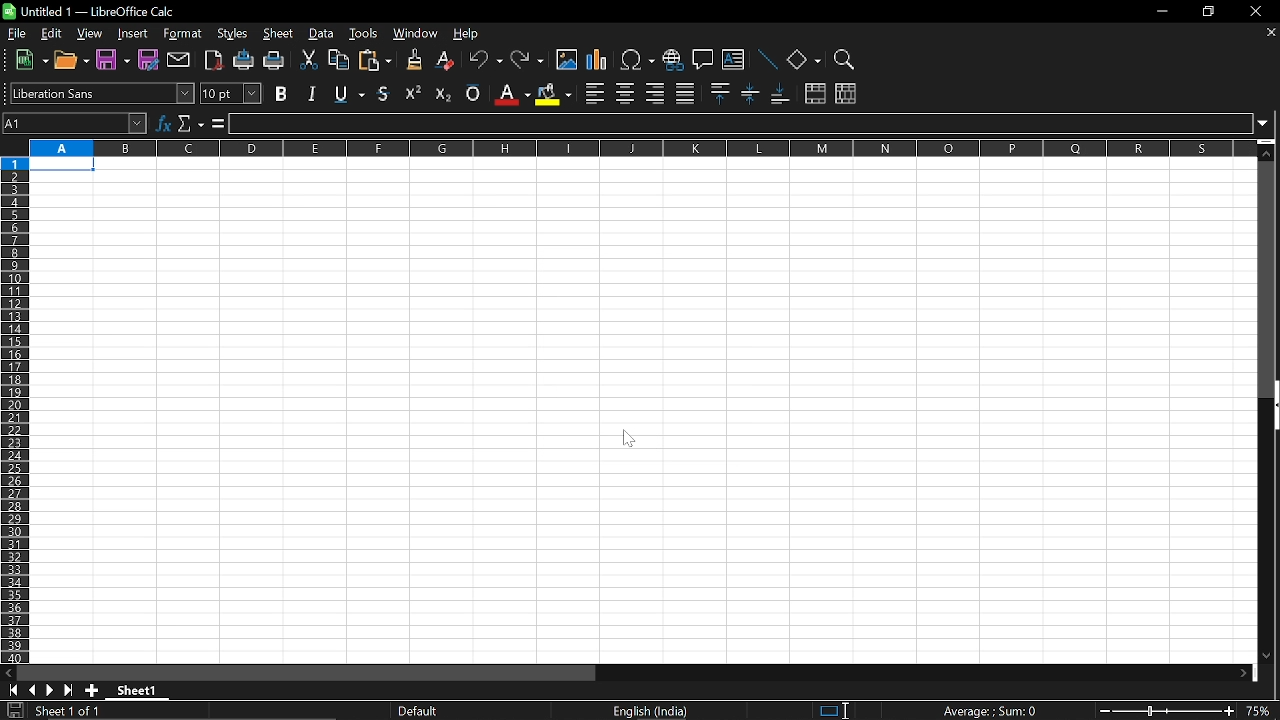  Describe the element at coordinates (567, 60) in the screenshot. I see `insert image` at that location.